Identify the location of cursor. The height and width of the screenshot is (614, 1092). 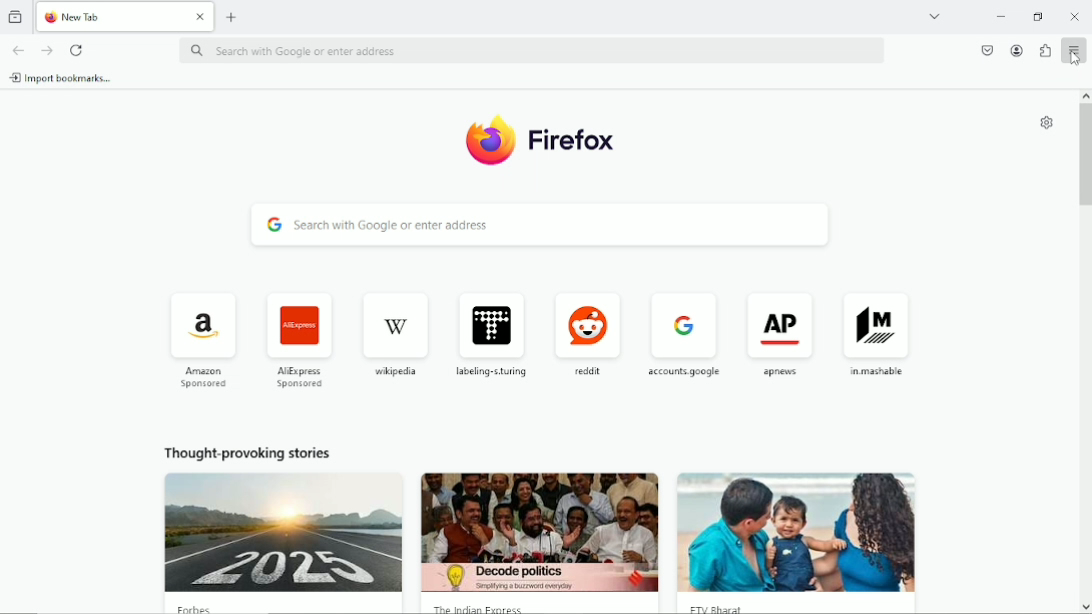
(1075, 57).